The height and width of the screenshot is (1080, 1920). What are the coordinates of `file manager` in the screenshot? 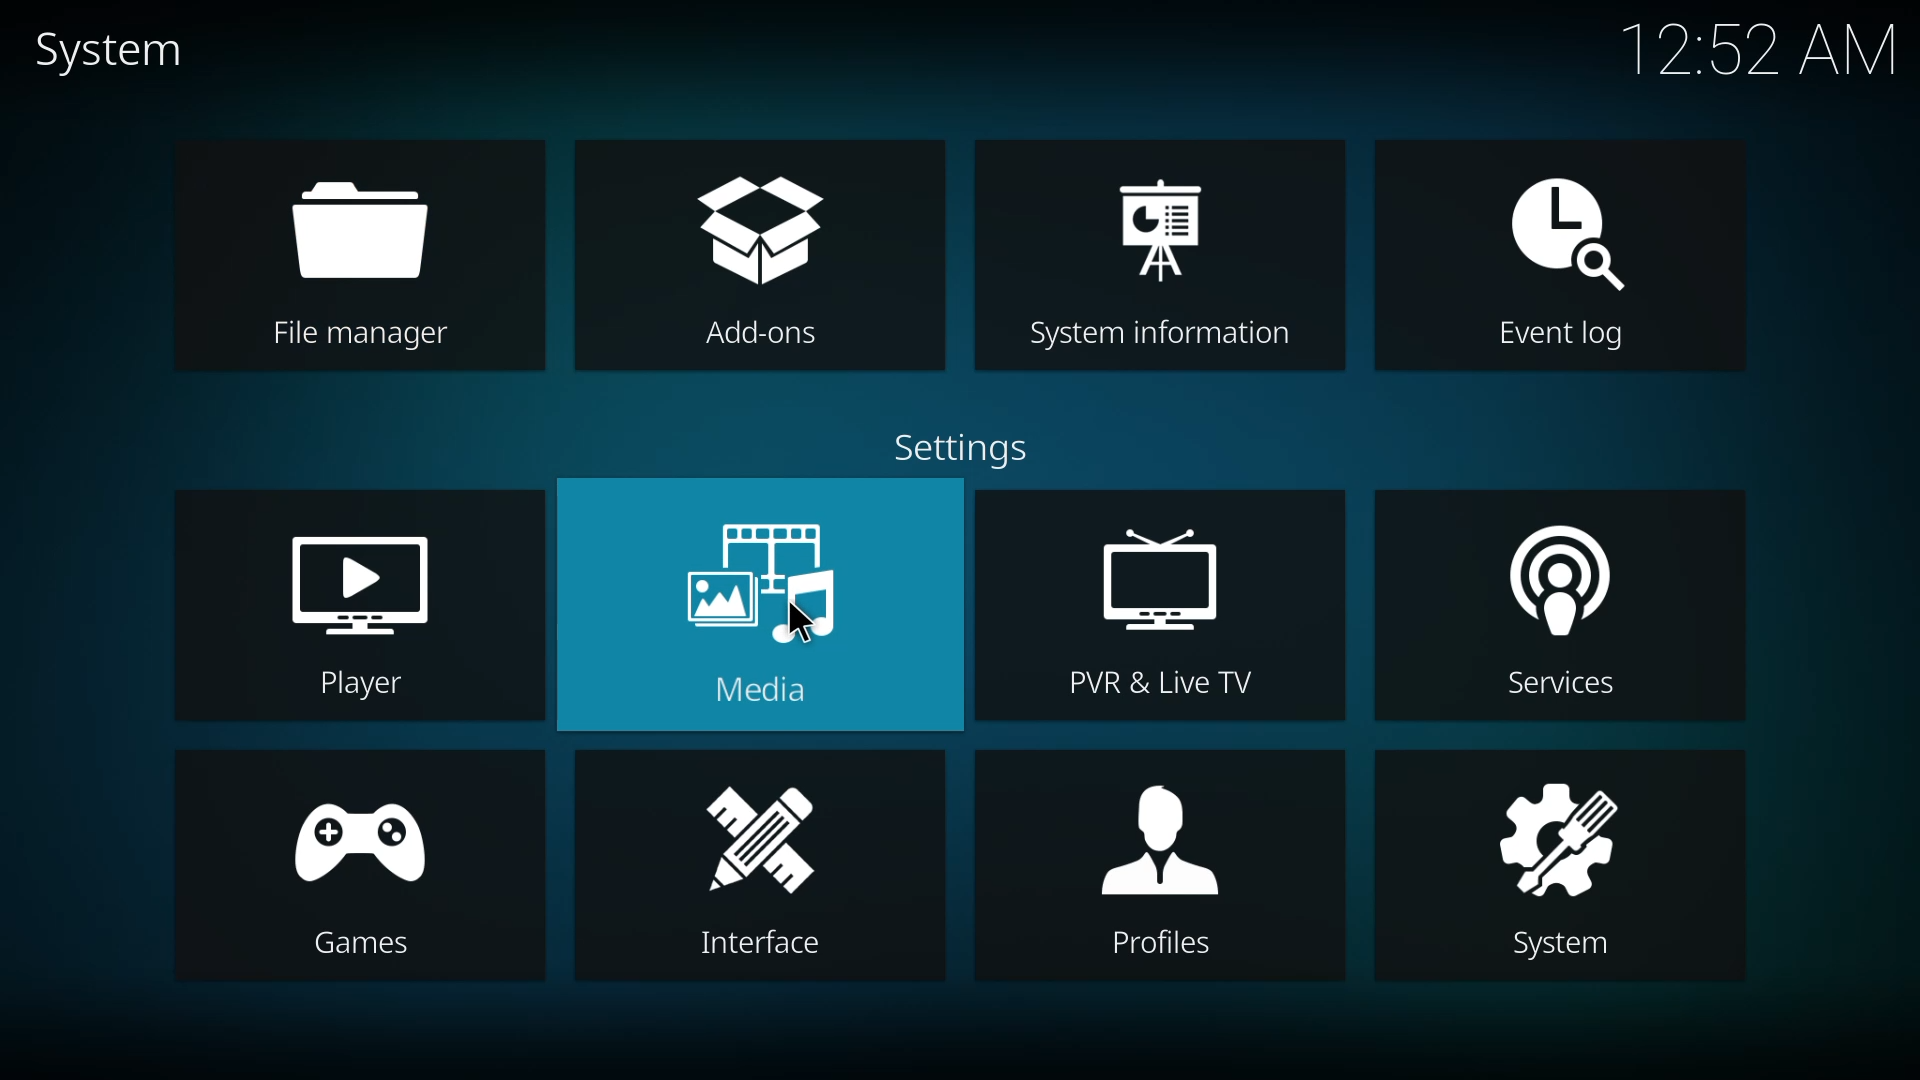 It's located at (375, 228).